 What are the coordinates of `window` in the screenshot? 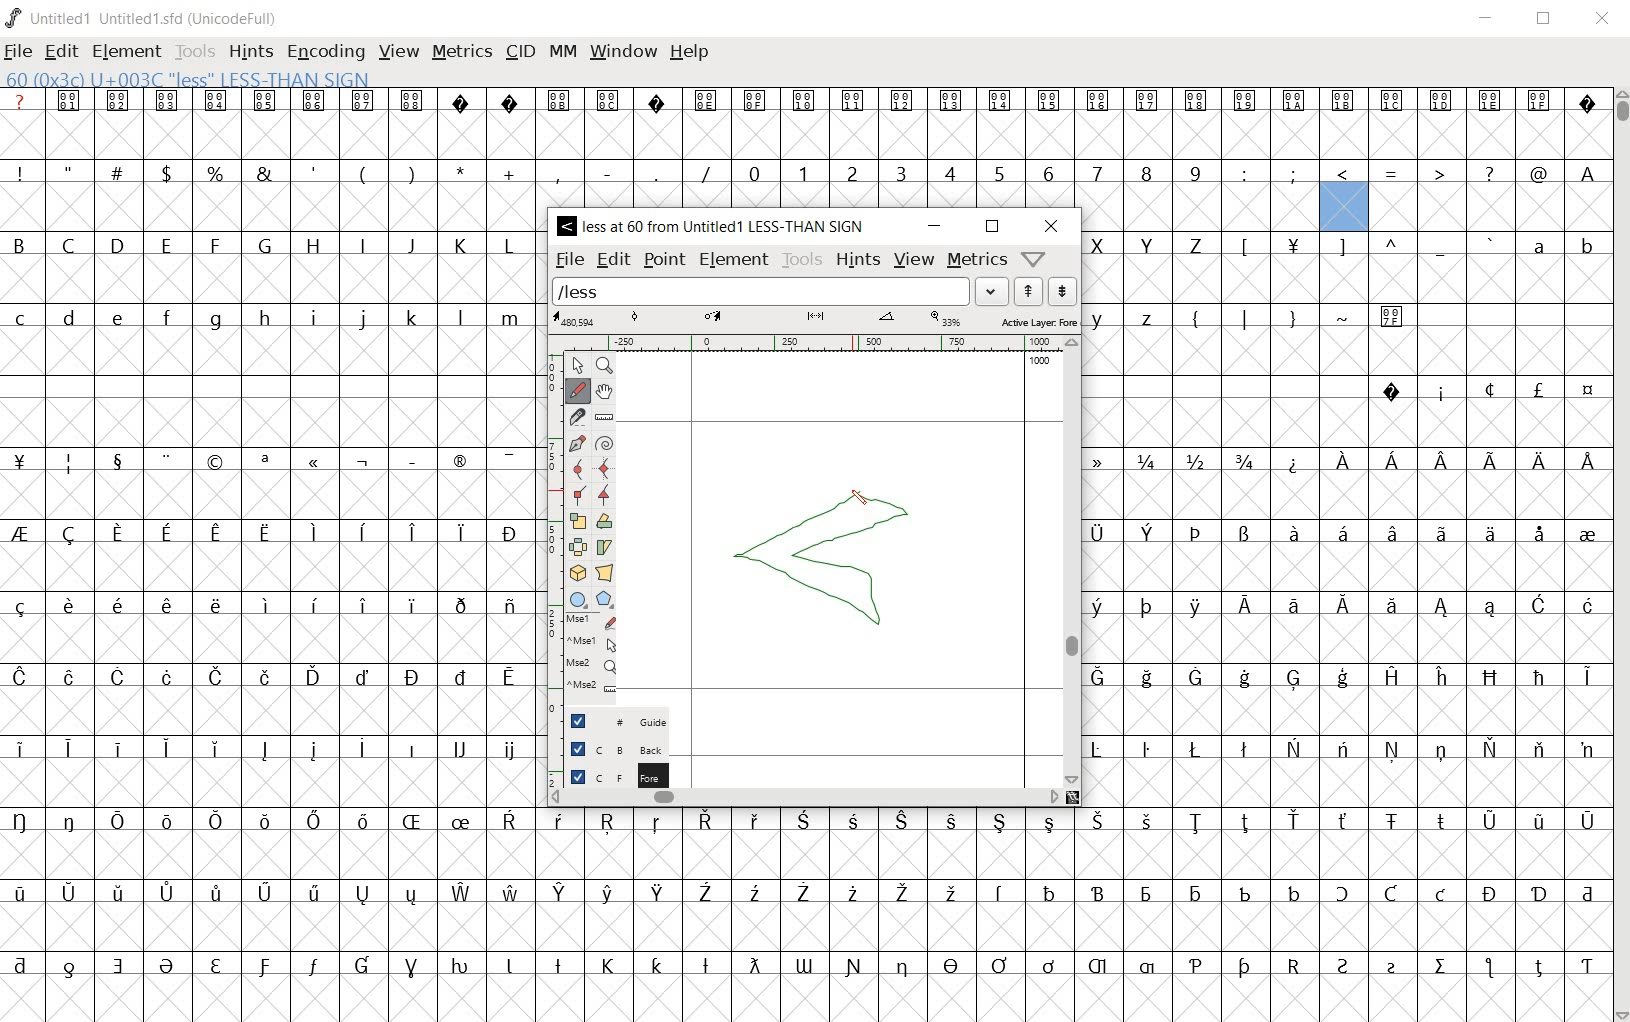 It's located at (623, 53).